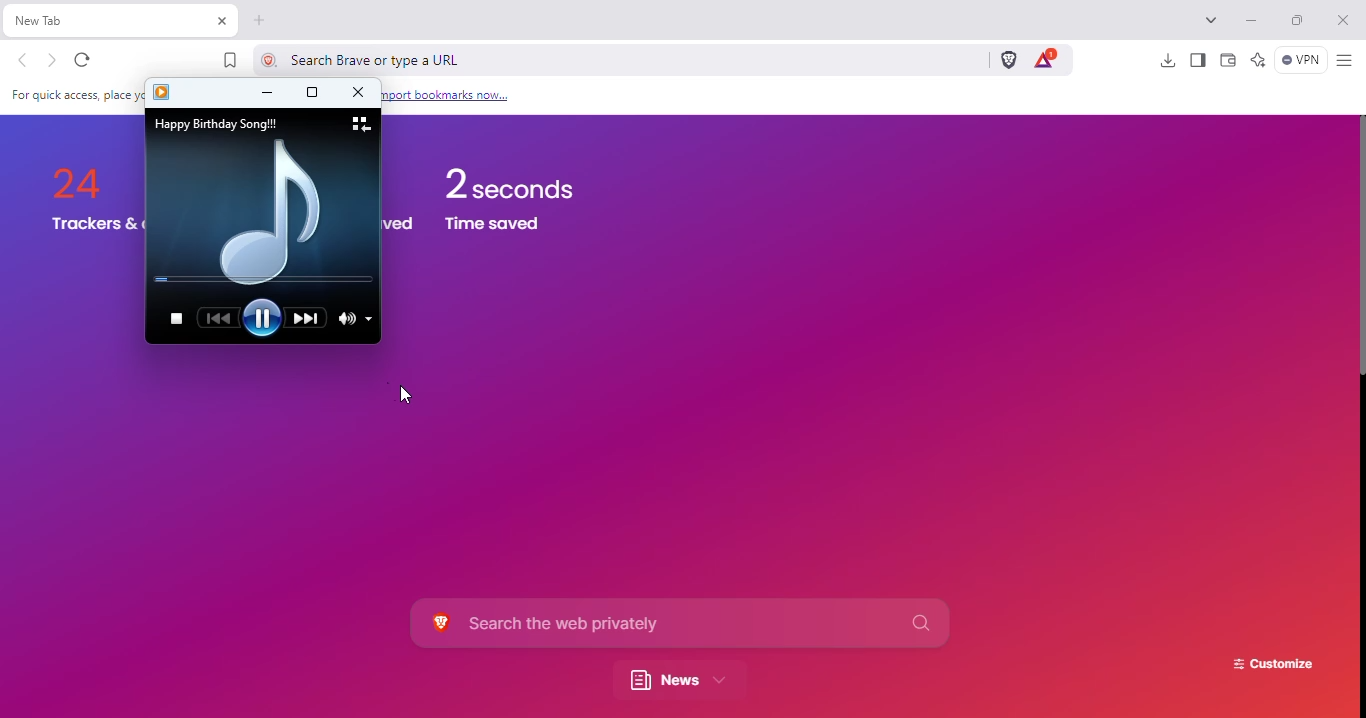 The image size is (1366, 718). Describe the element at coordinates (23, 60) in the screenshot. I see `click to go back` at that location.